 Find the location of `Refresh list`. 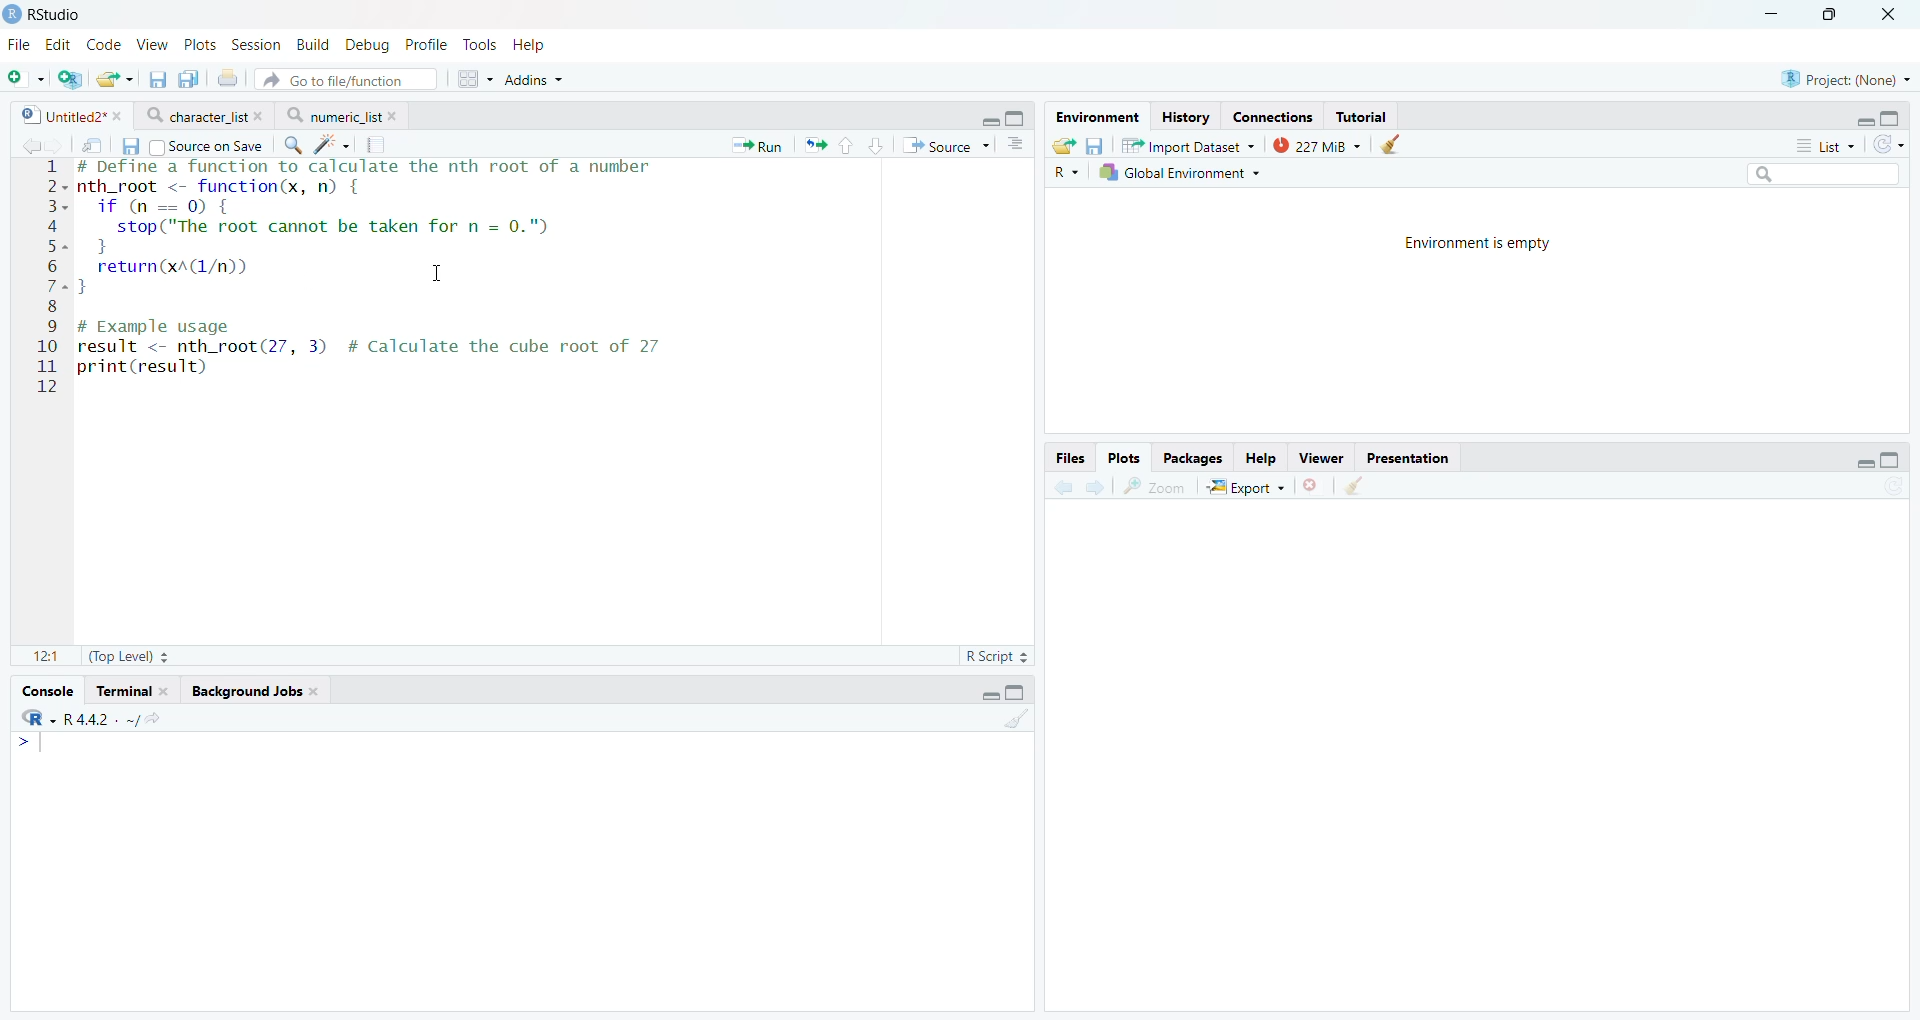

Refresh list is located at coordinates (1891, 487).